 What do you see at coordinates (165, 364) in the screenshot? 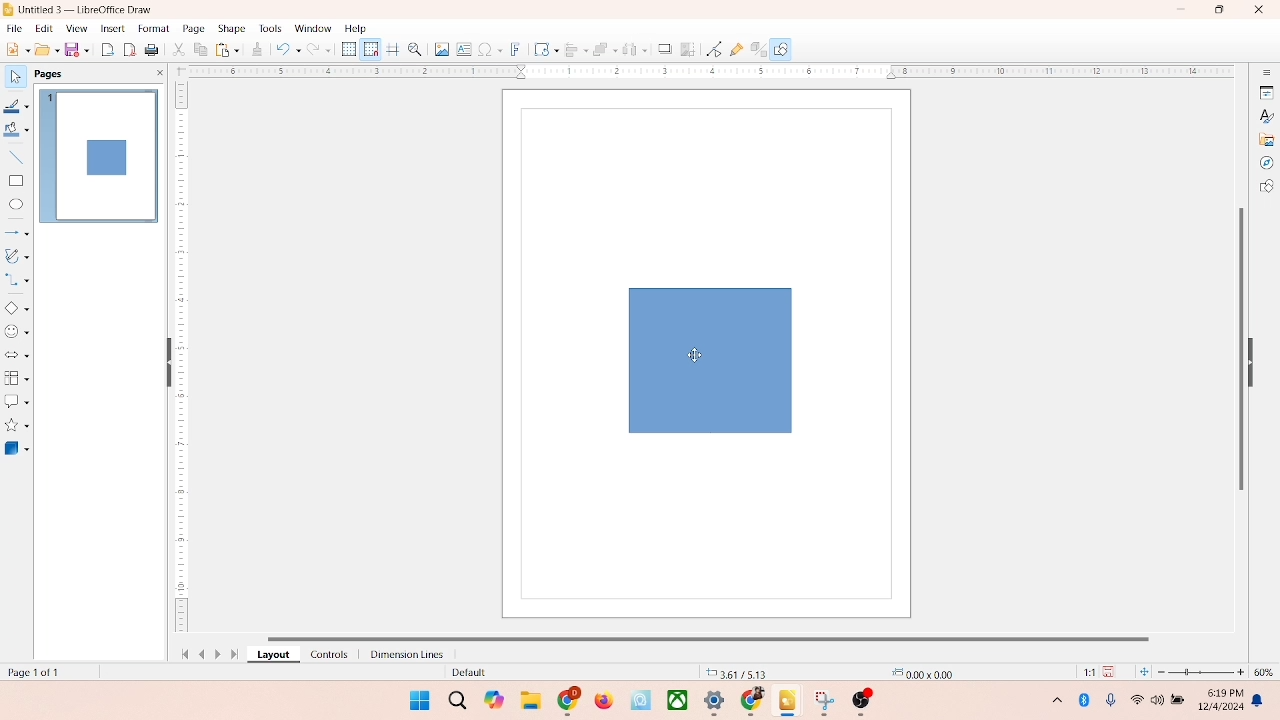
I see `hide` at bounding box center [165, 364].